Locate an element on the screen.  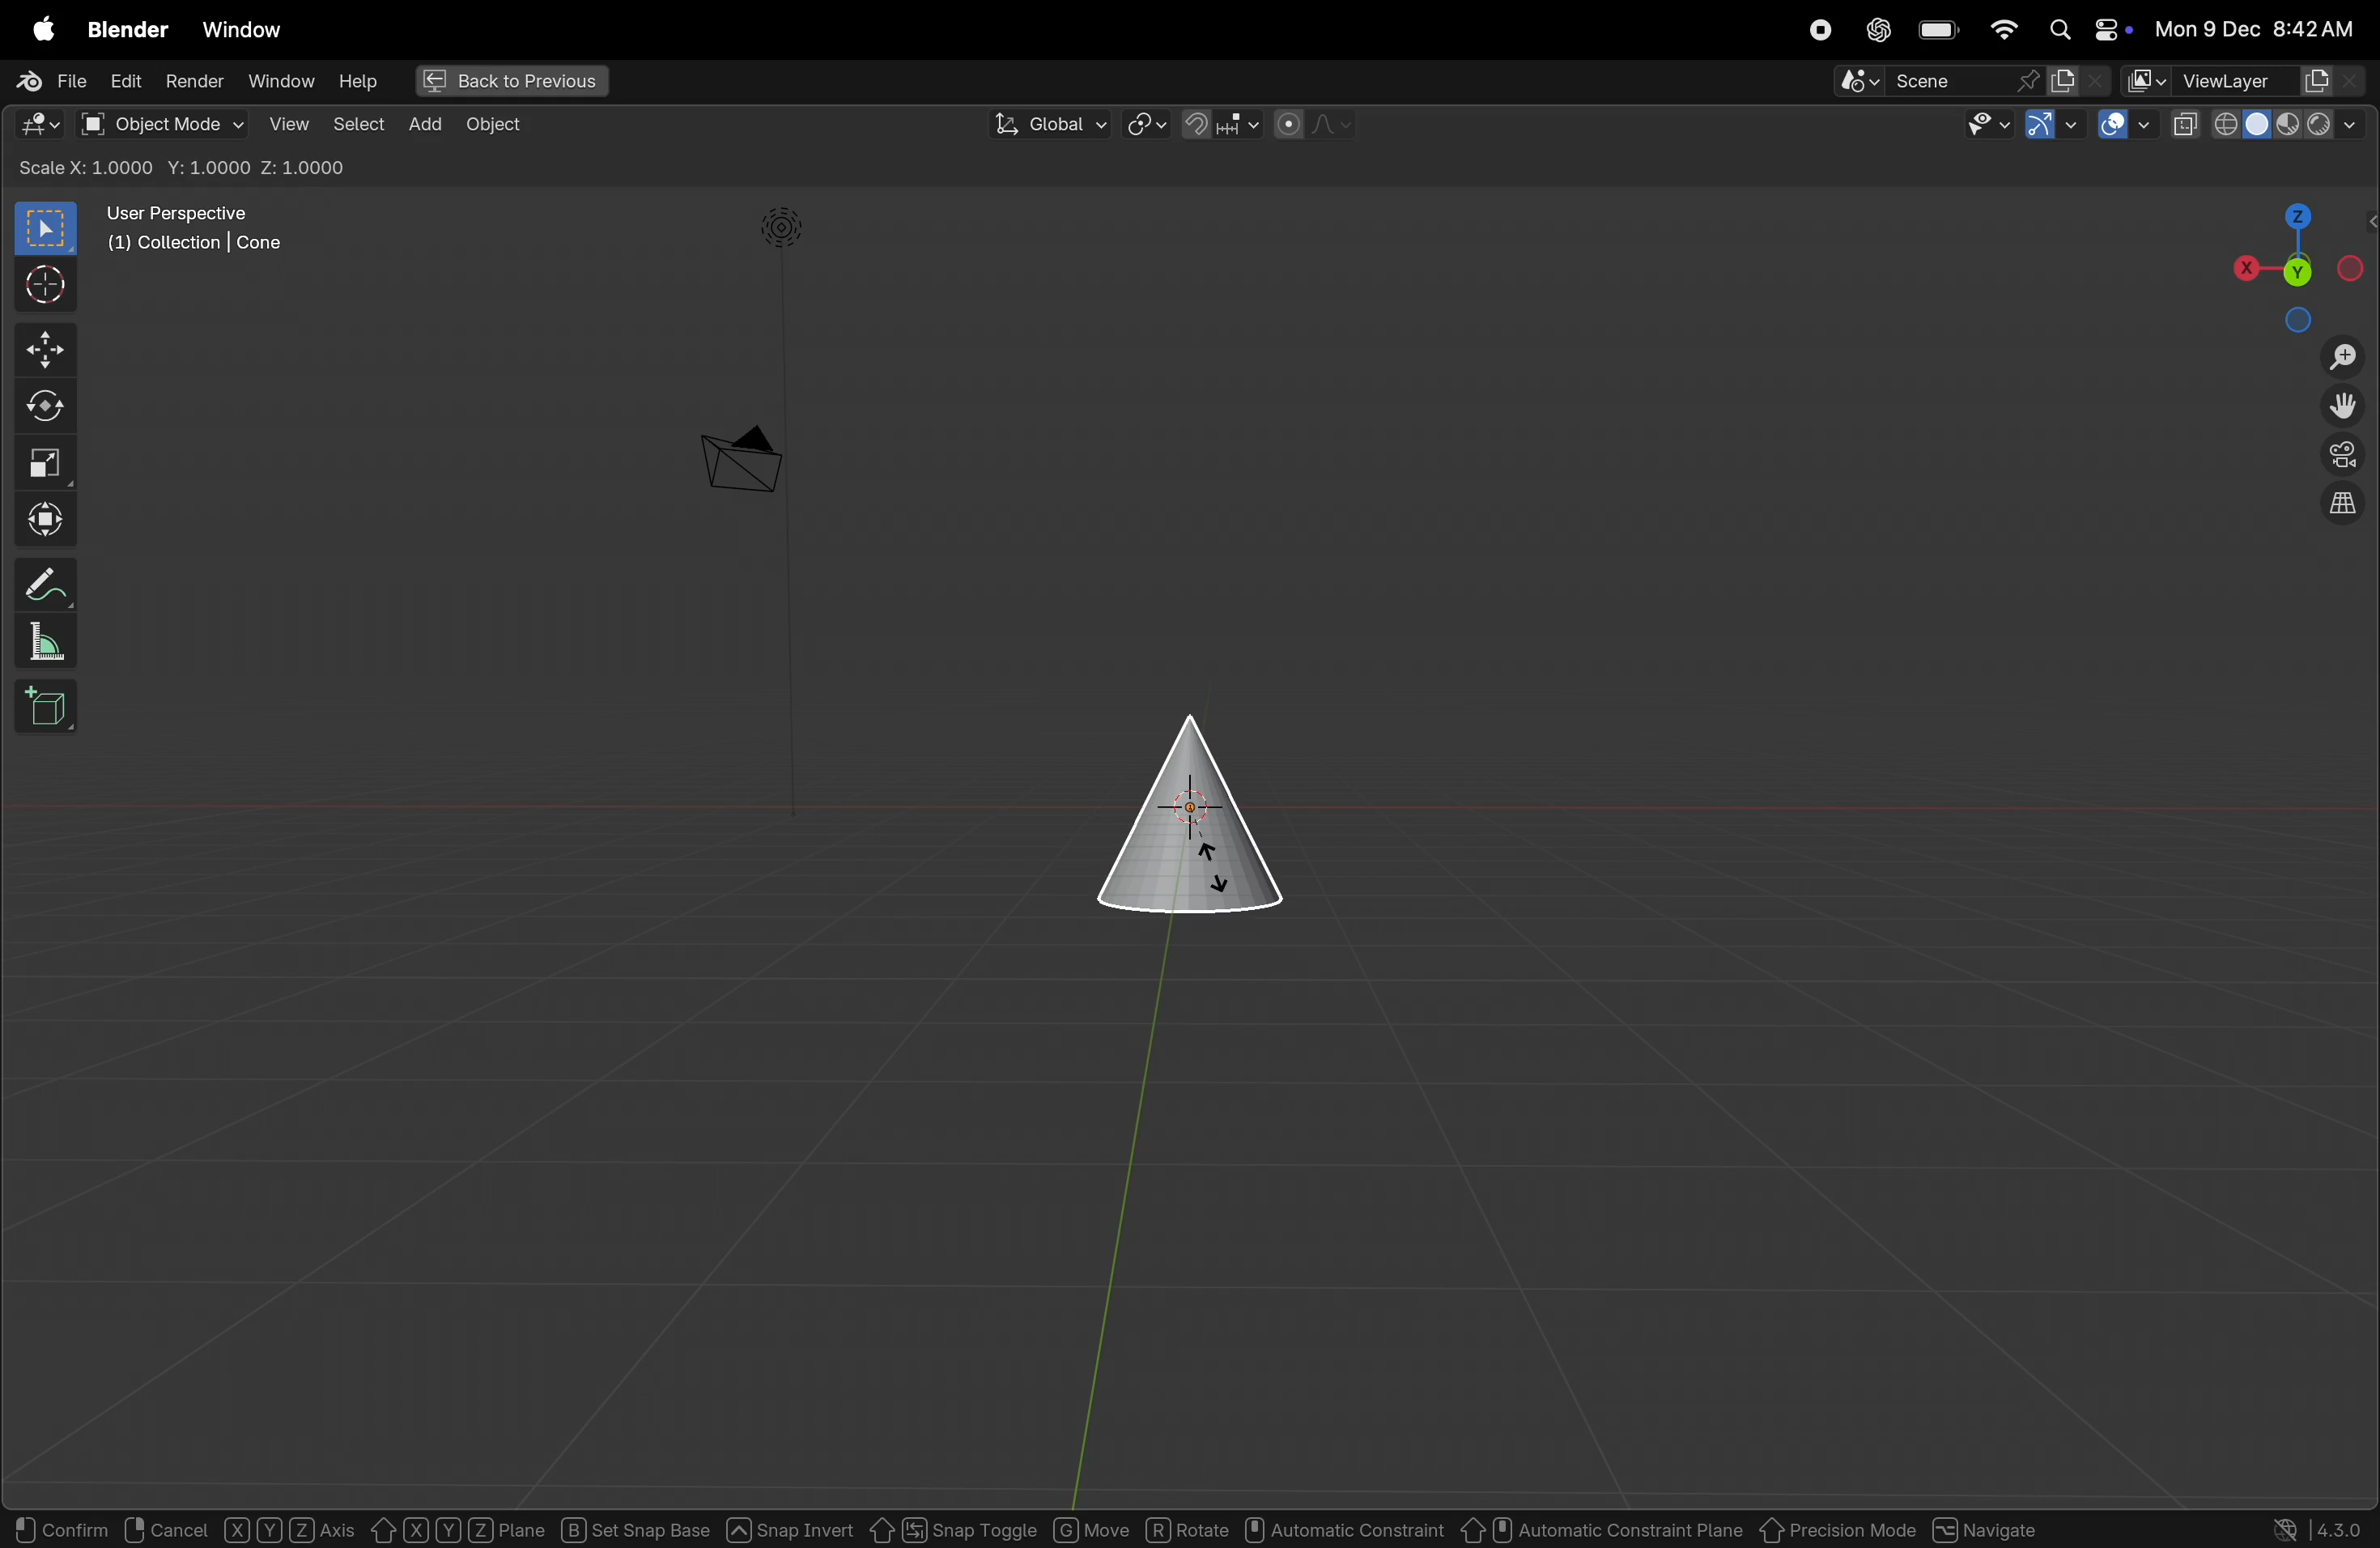
mode is located at coordinates (185, 168).